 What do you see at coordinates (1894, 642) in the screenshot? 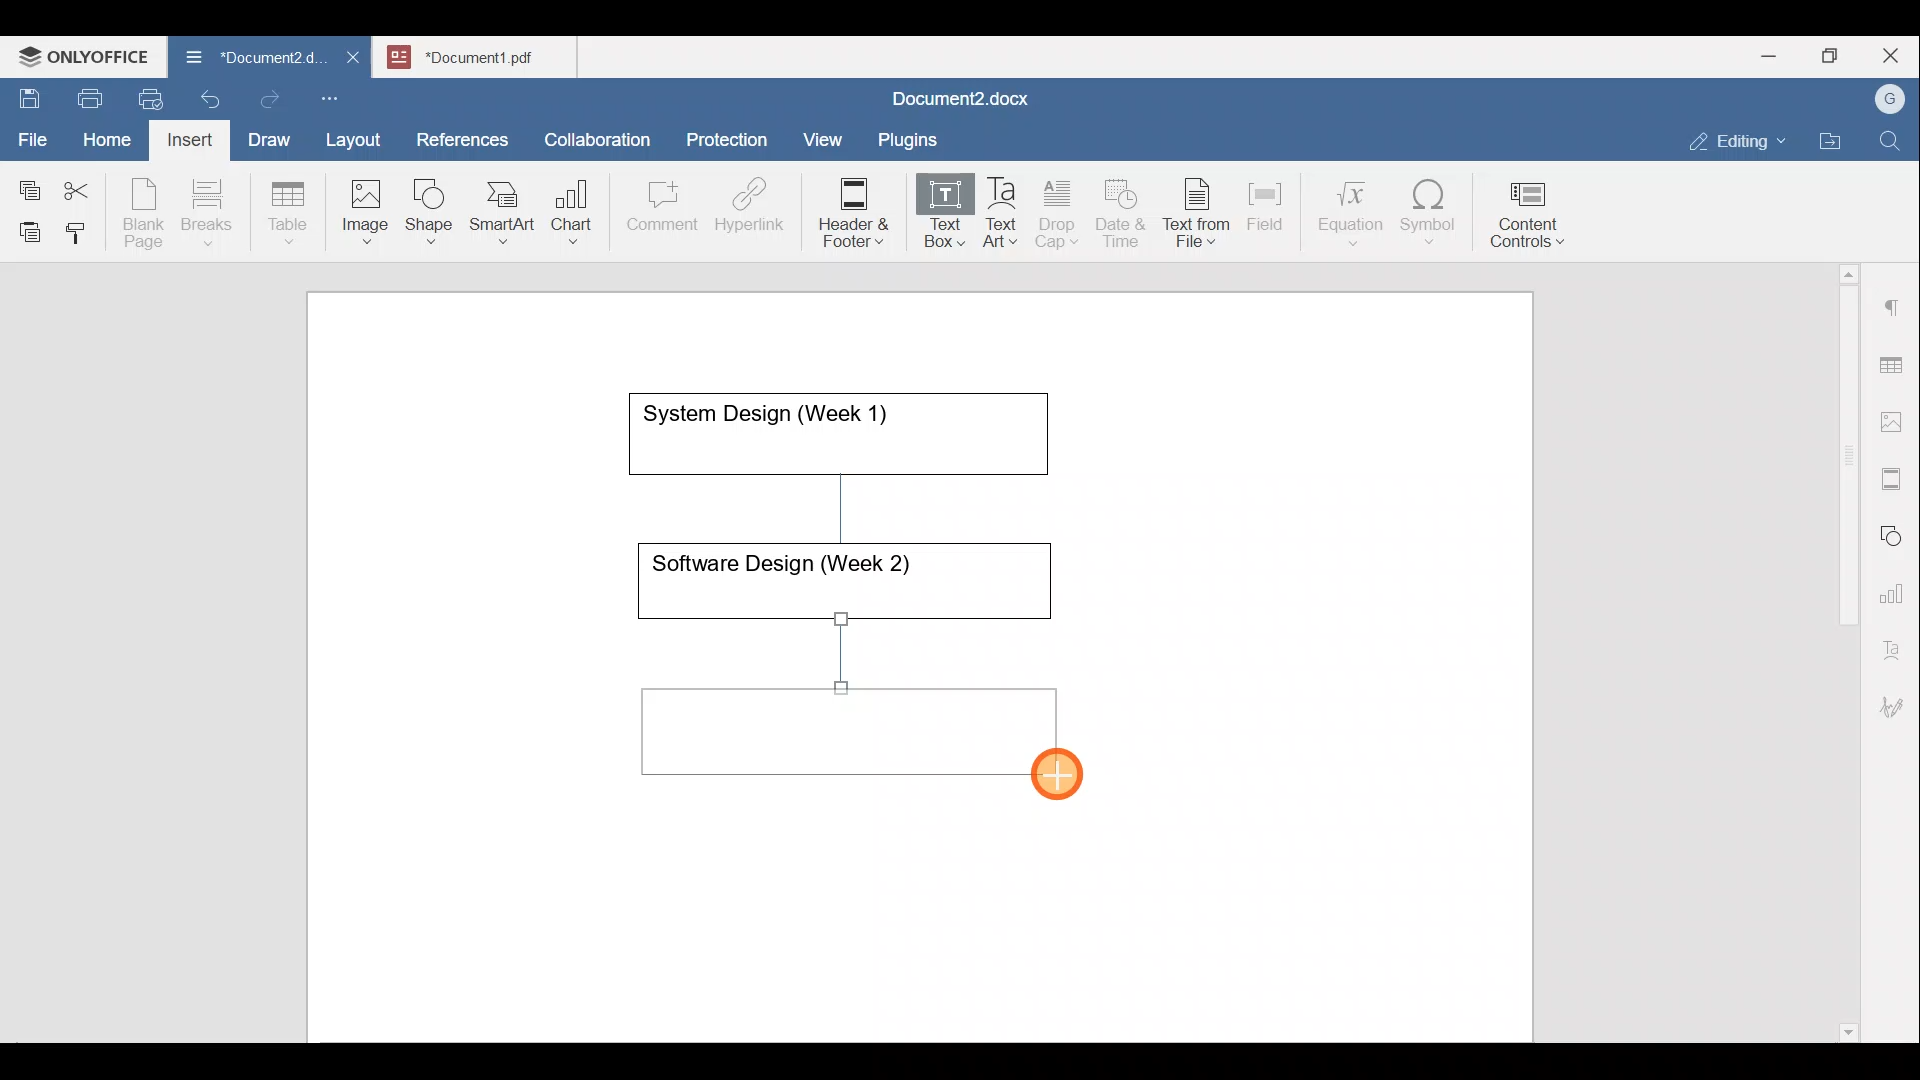
I see `Text Art settings` at bounding box center [1894, 642].